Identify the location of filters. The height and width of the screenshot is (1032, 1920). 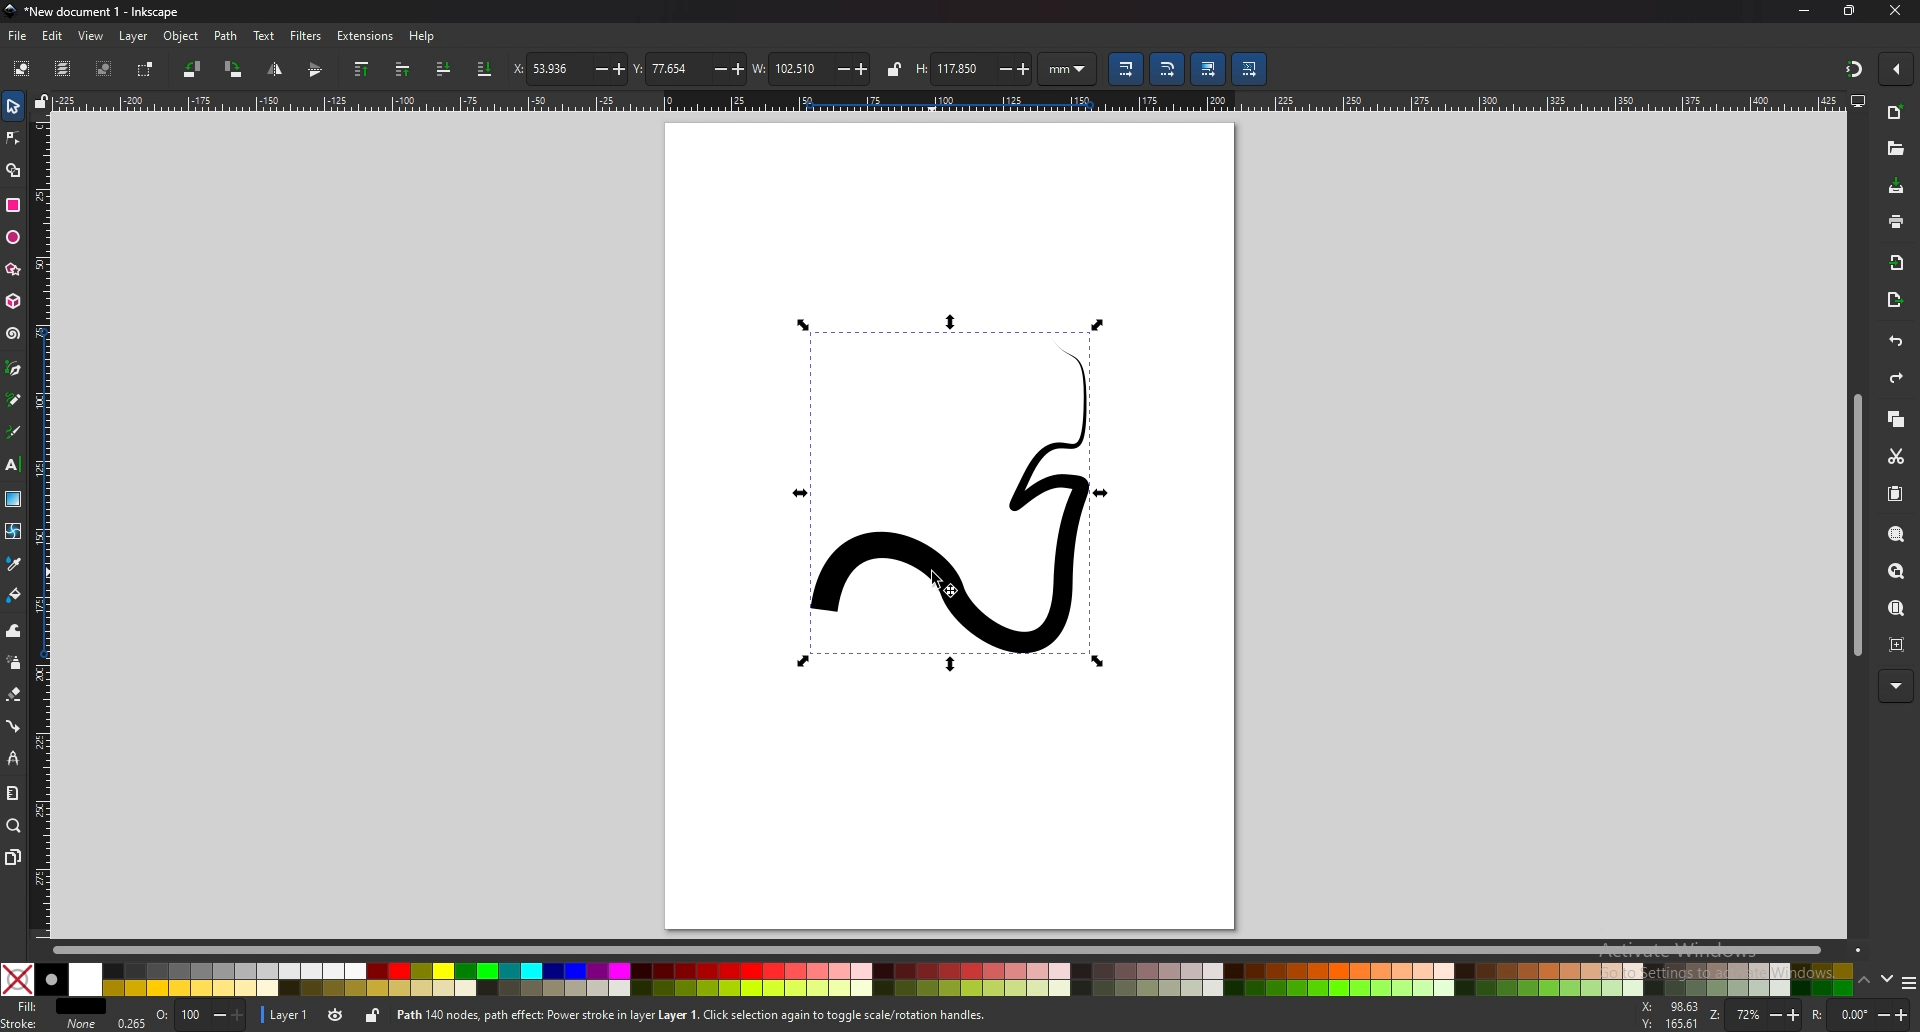
(306, 35).